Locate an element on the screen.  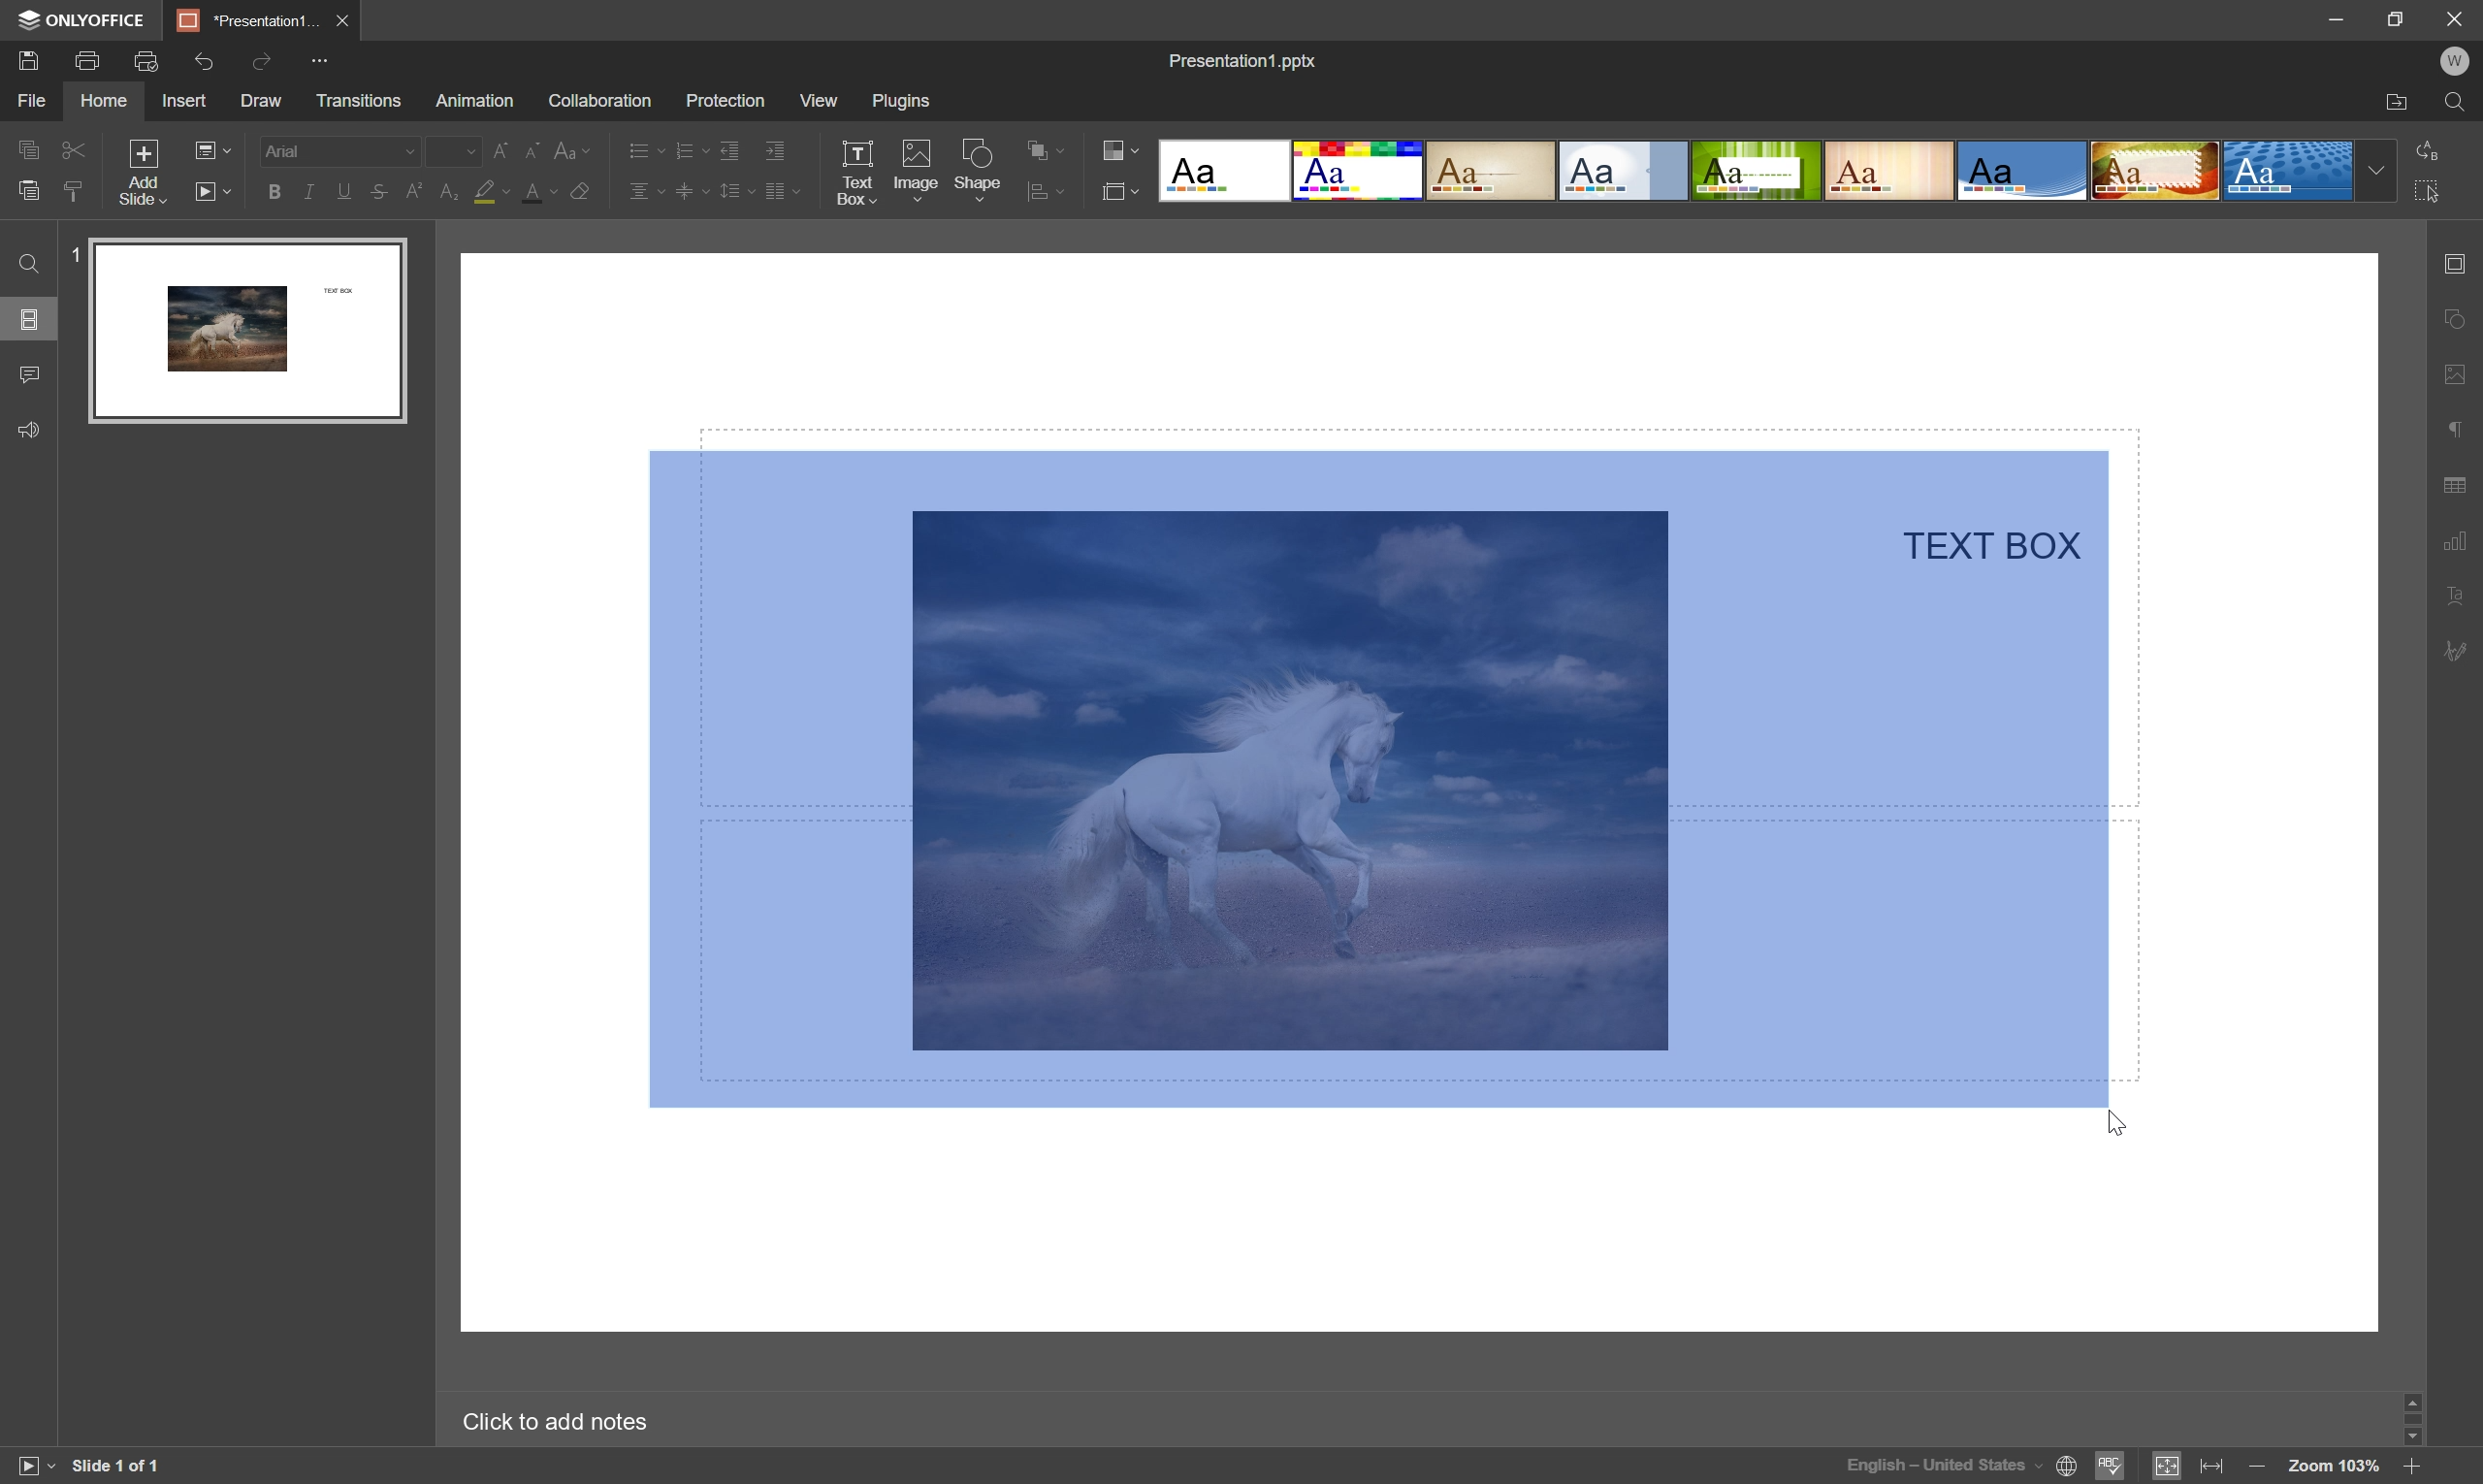
fit to slide is located at coordinates (2165, 1468).